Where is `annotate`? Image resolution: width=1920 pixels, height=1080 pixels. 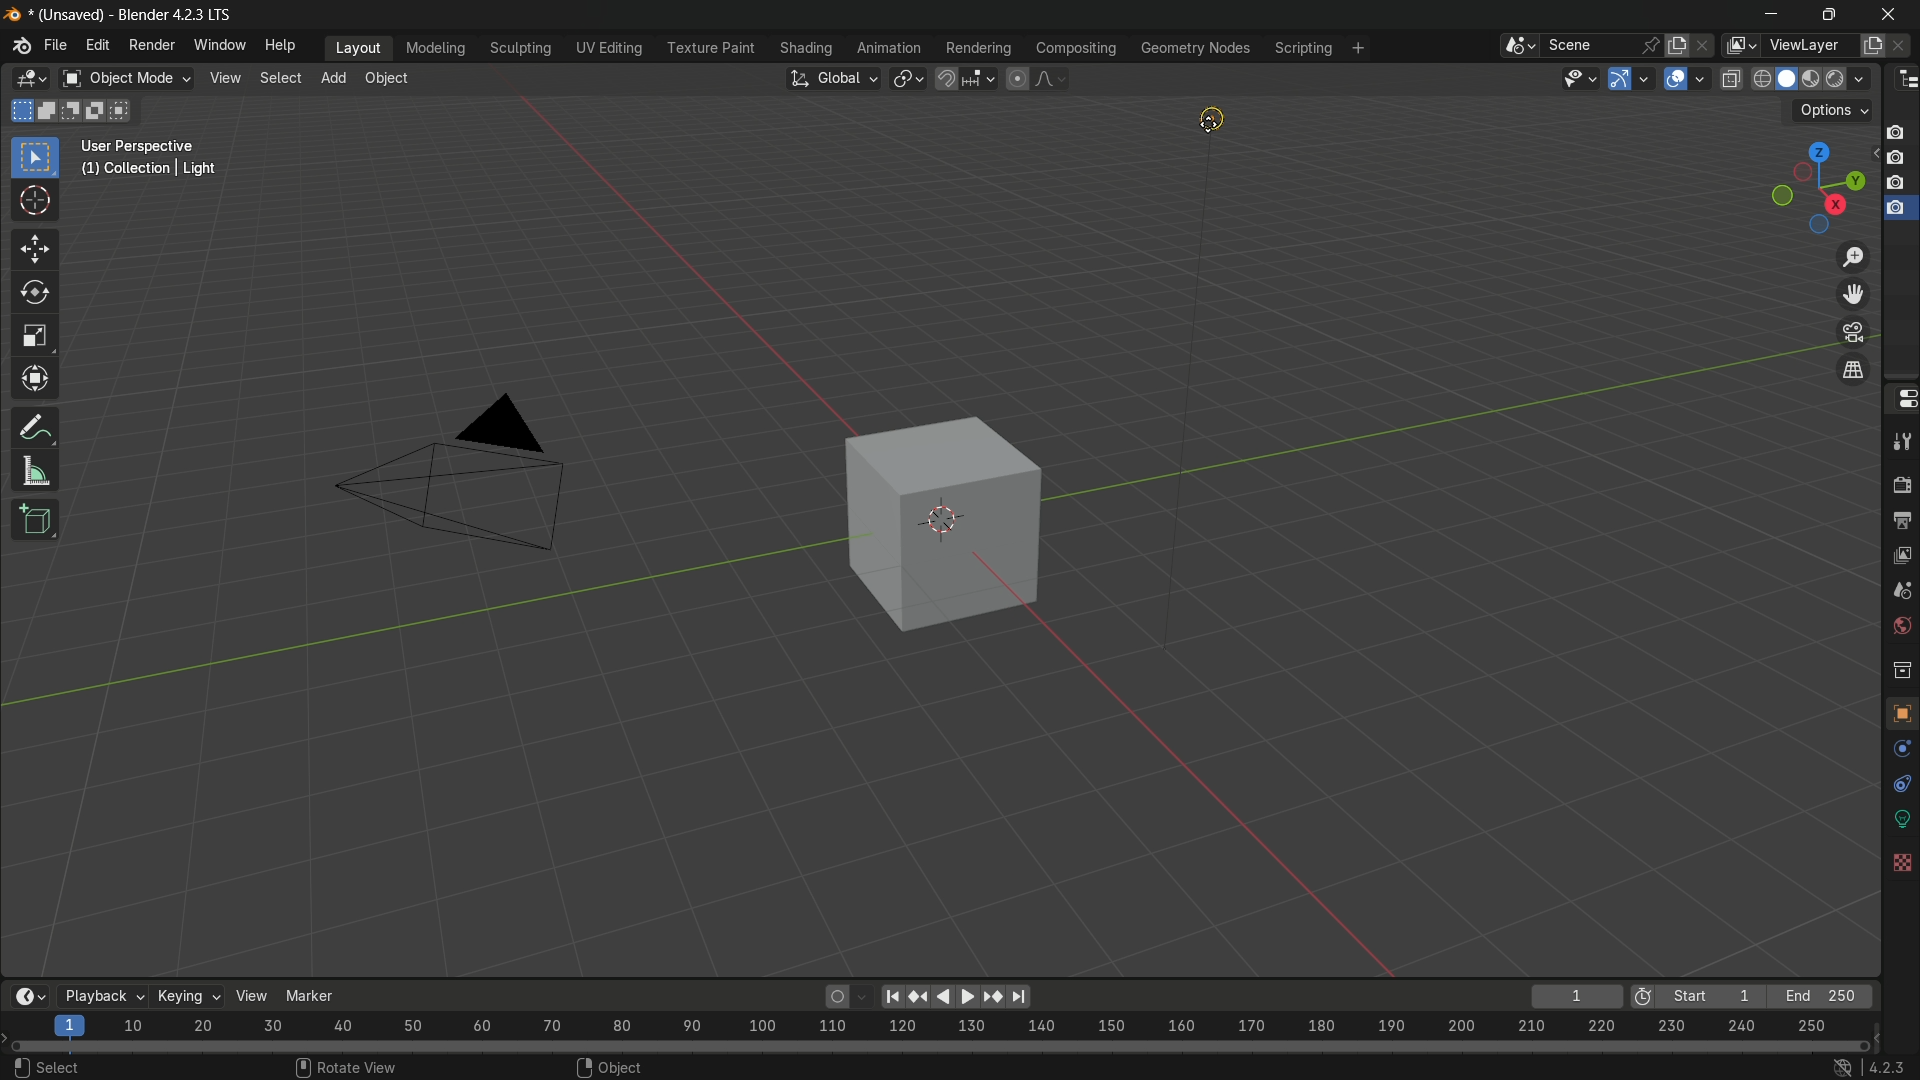
annotate is located at coordinates (40, 427).